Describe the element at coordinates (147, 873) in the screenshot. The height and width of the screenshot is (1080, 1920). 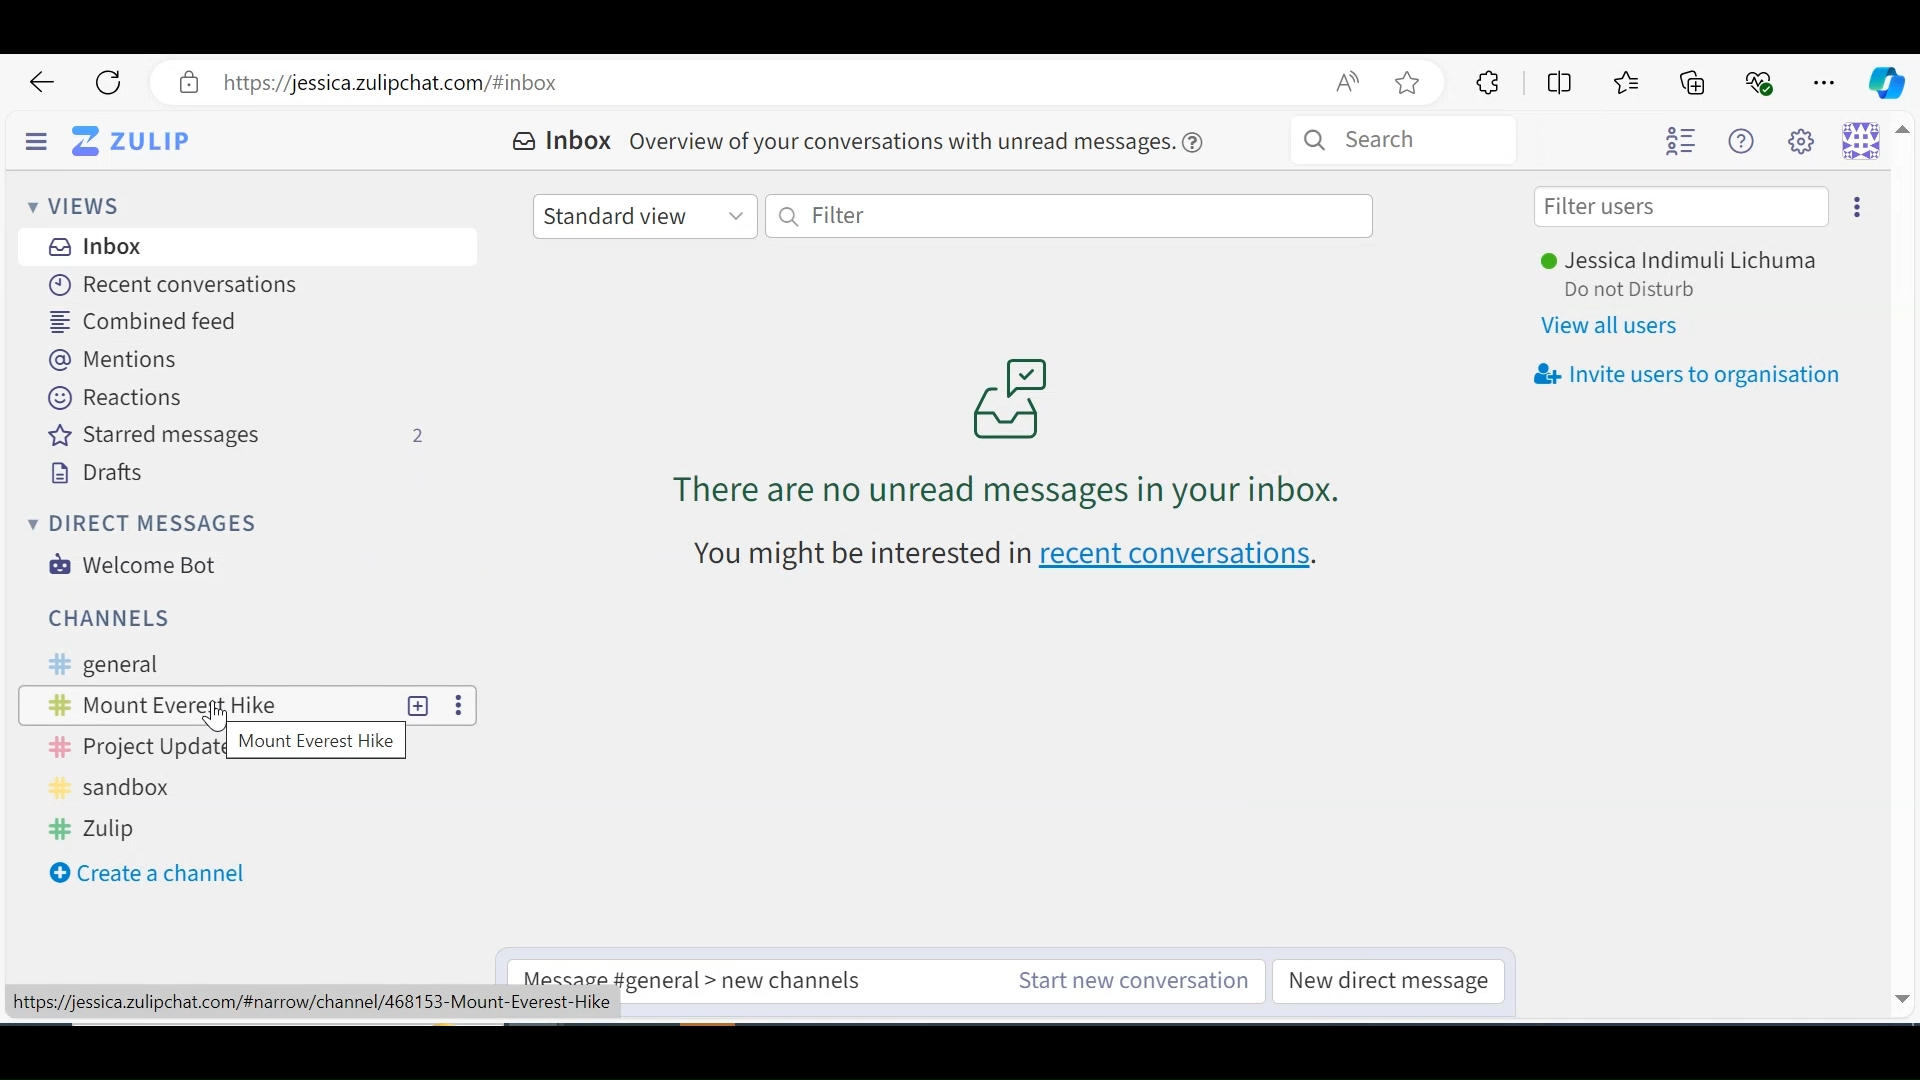
I see `Create a new Channel` at that location.